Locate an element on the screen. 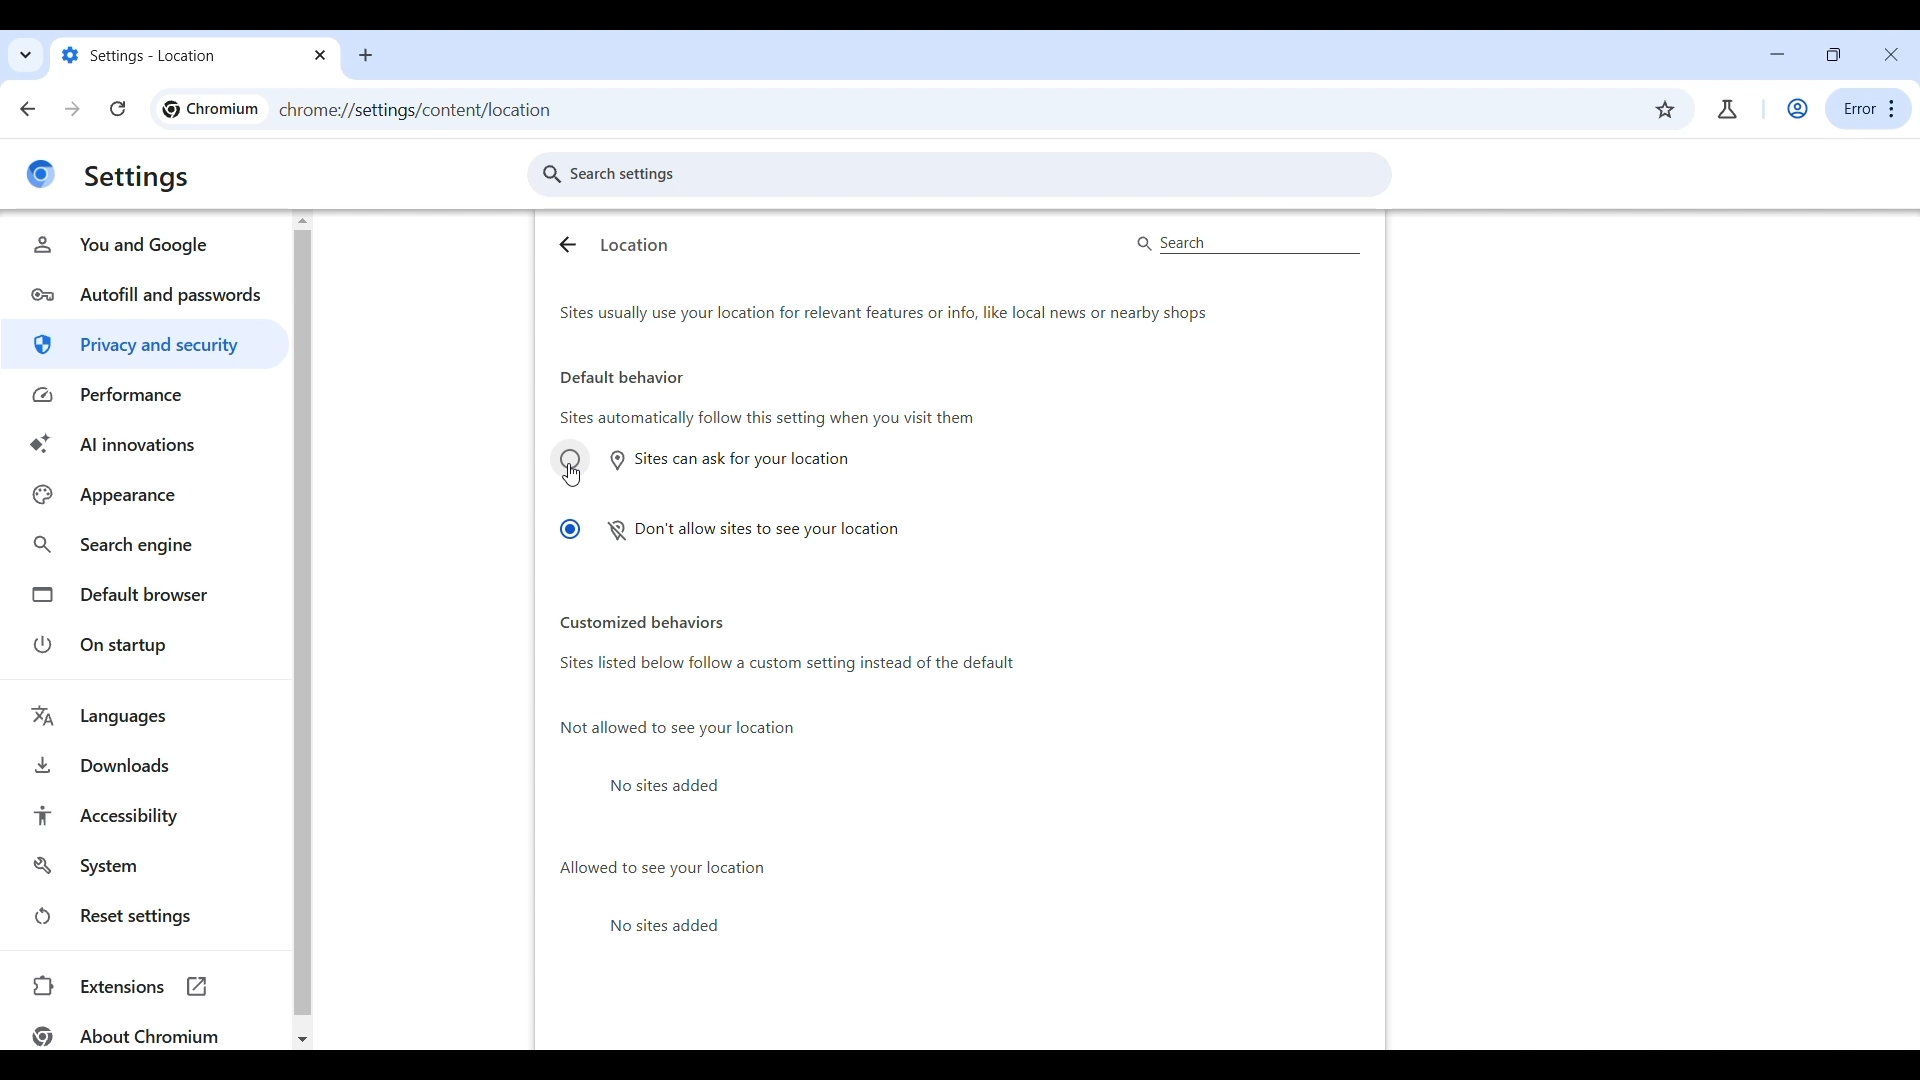 The image size is (1920, 1080). customized behaviors  is located at coordinates (643, 623).